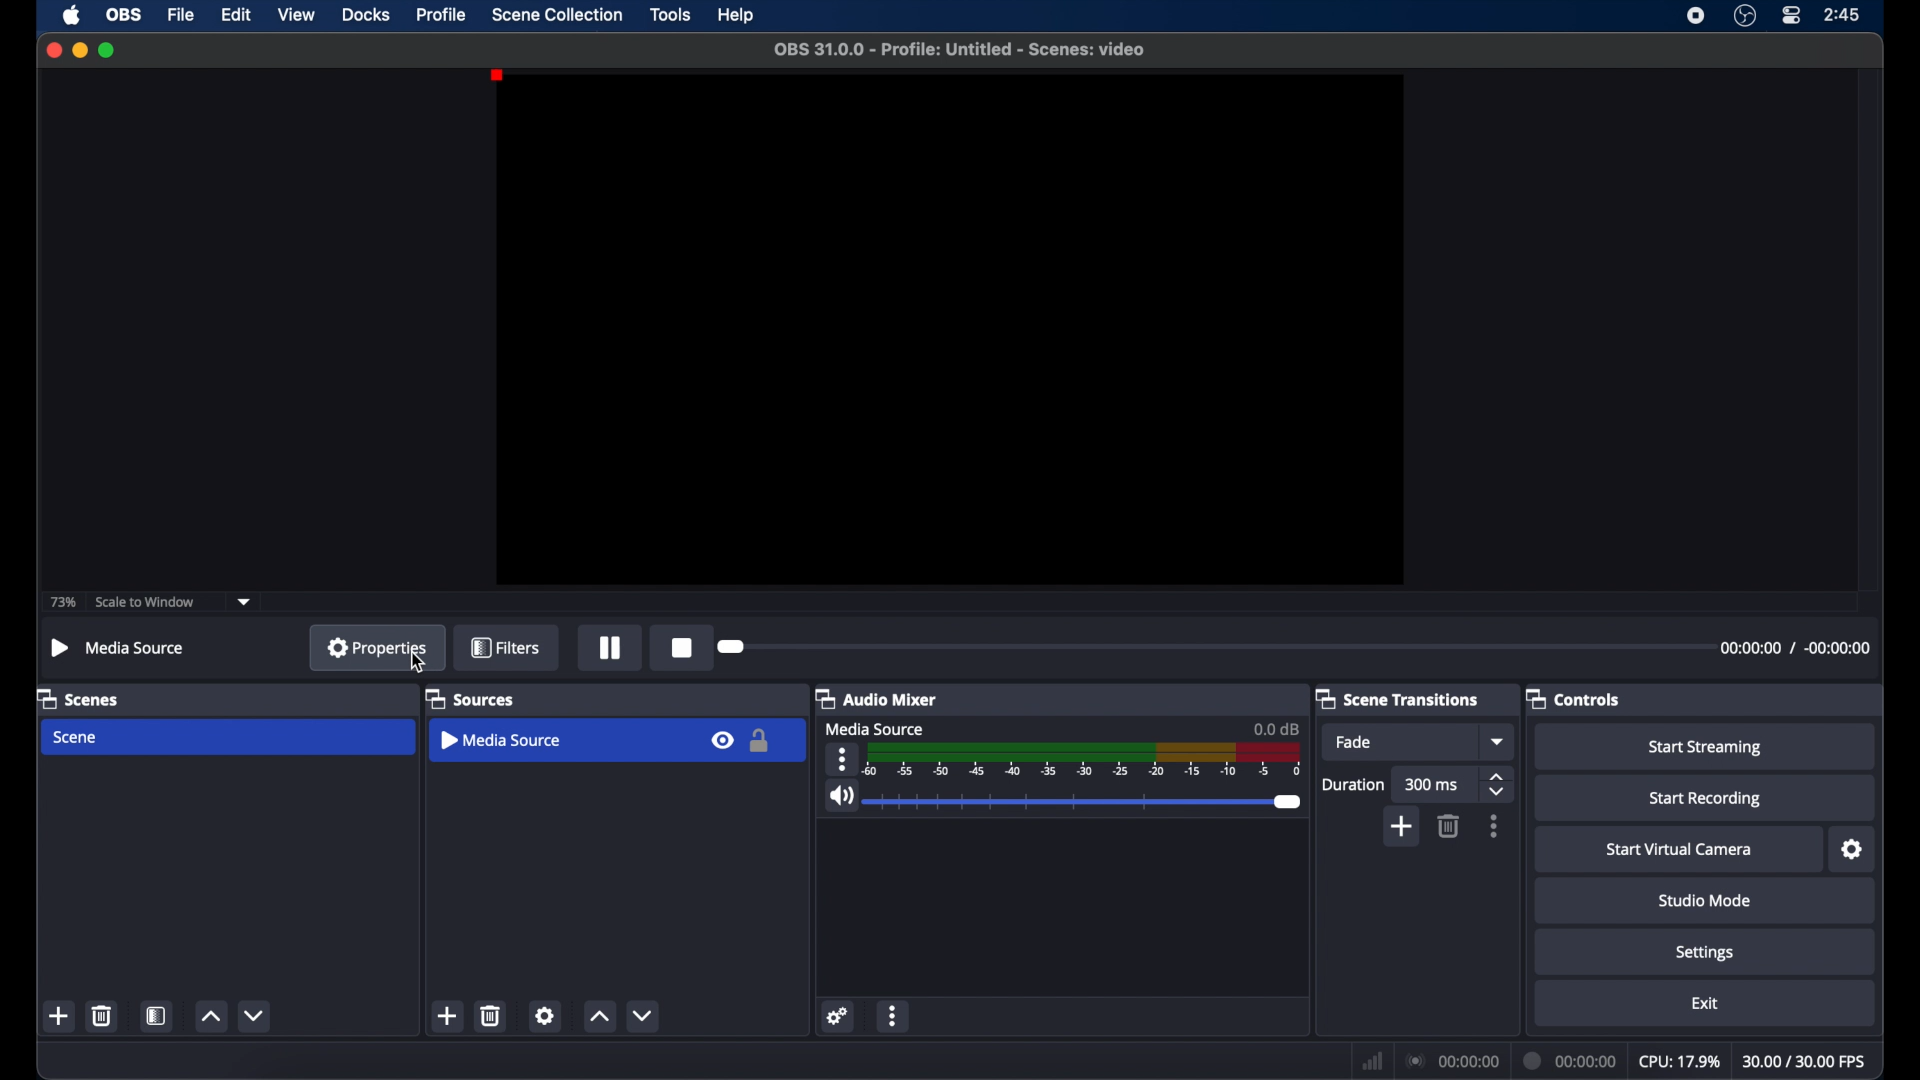  Describe the element at coordinates (245, 600) in the screenshot. I see `dropdown` at that location.